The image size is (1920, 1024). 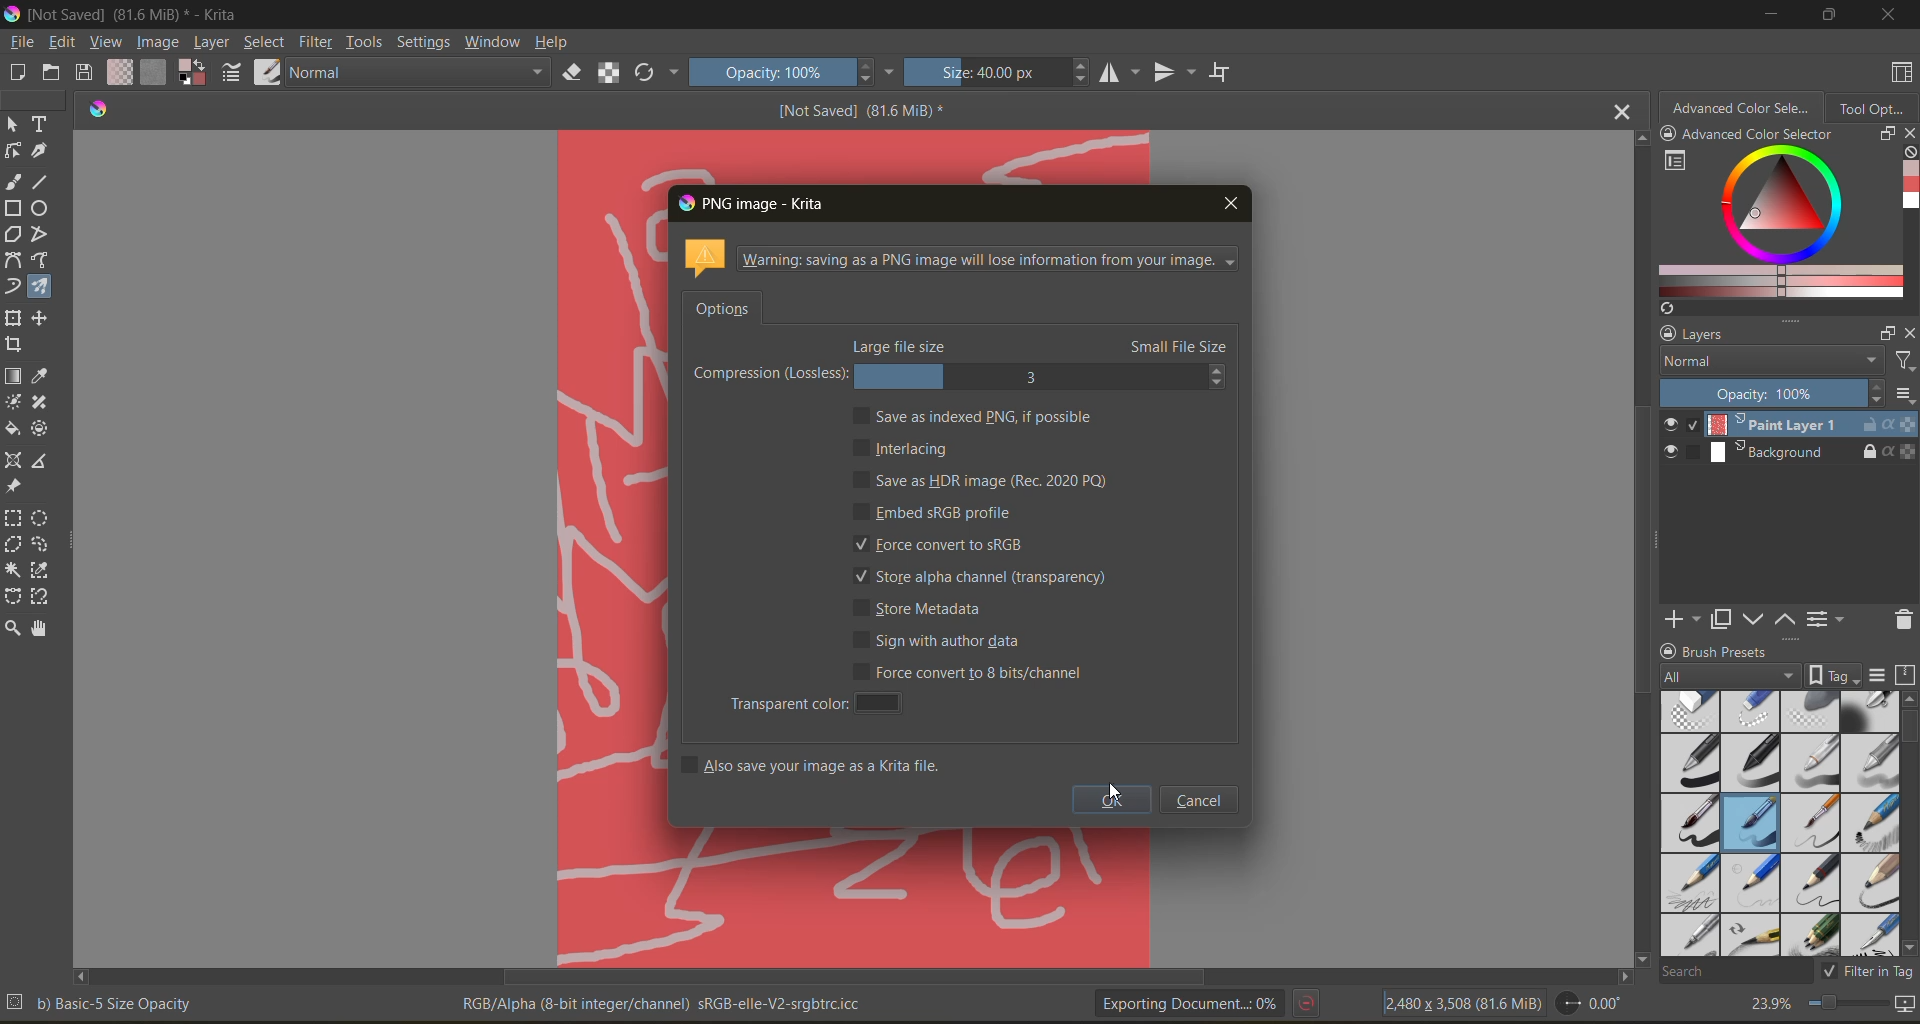 What do you see at coordinates (1735, 970) in the screenshot?
I see `search` at bounding box center [1735, 970].